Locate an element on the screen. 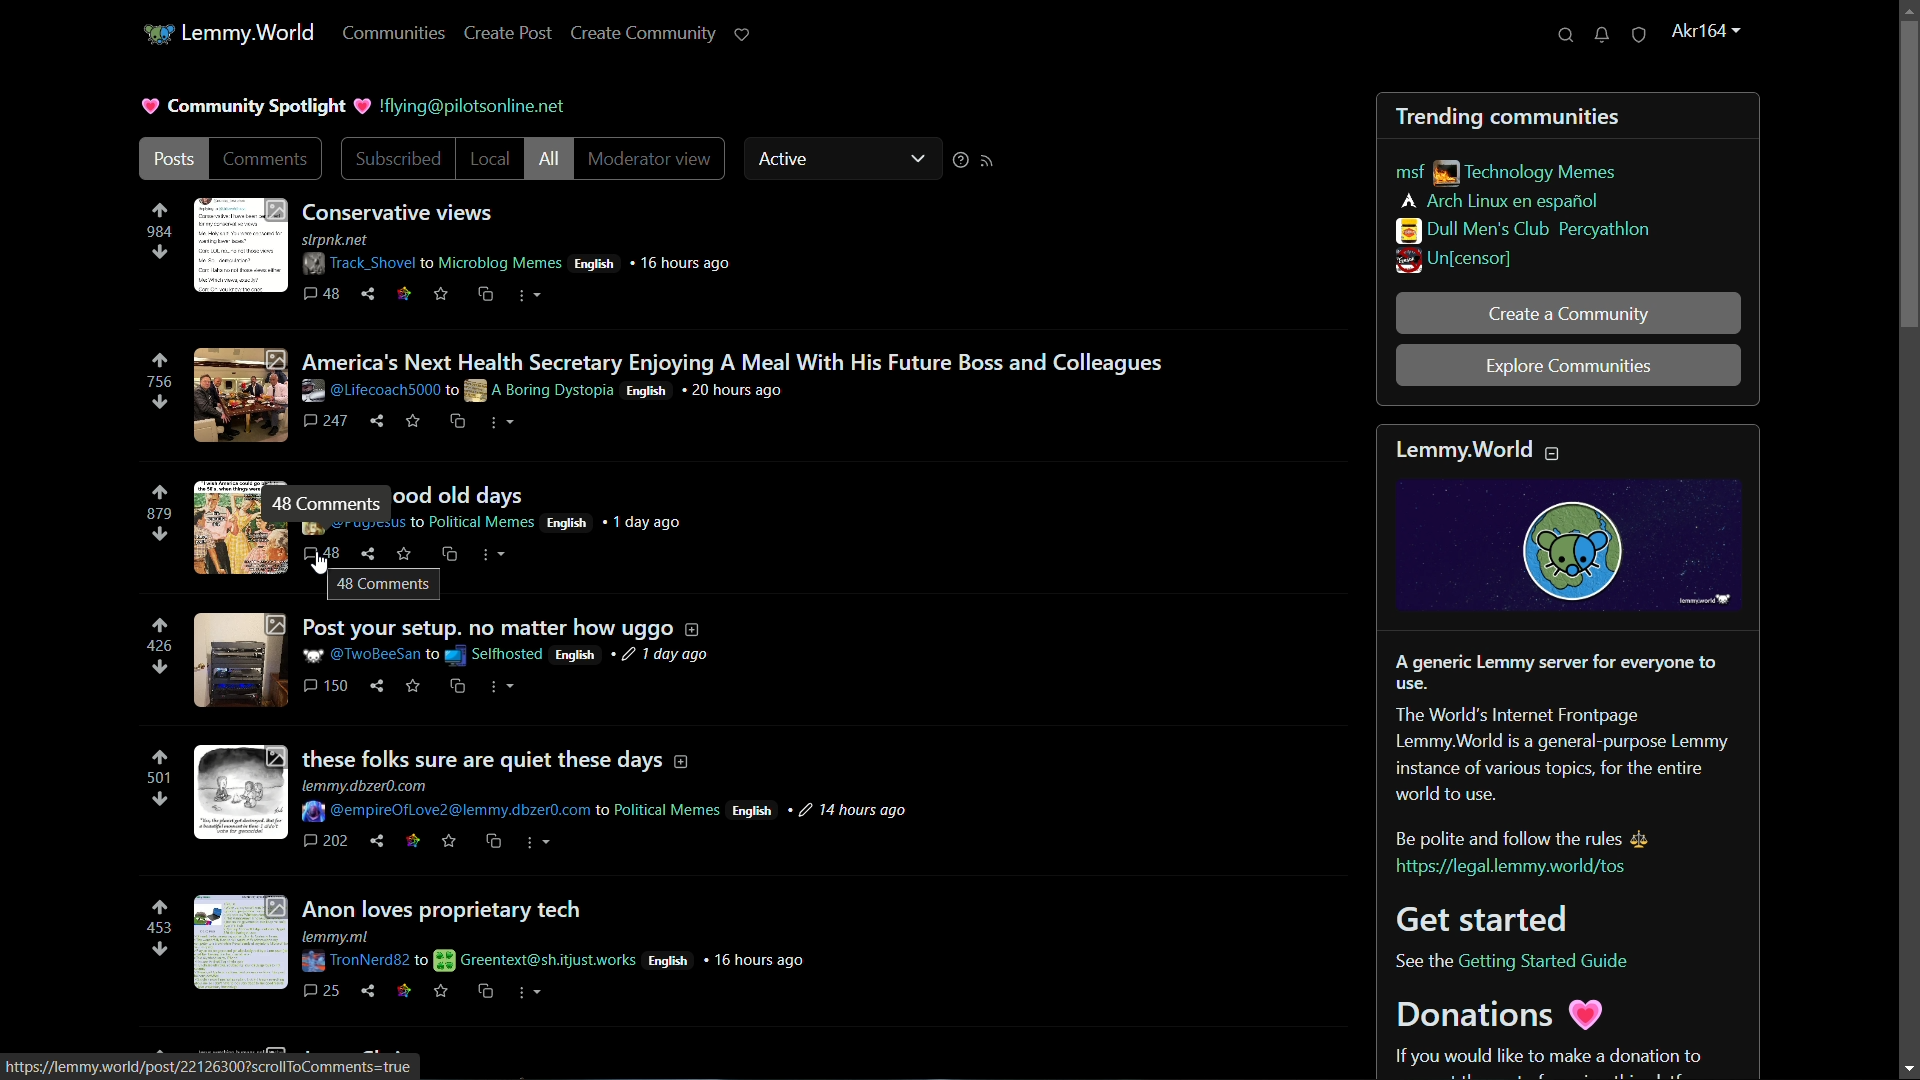 The image size is (1920, 1080). downvote is located at coordinates (161, 403).